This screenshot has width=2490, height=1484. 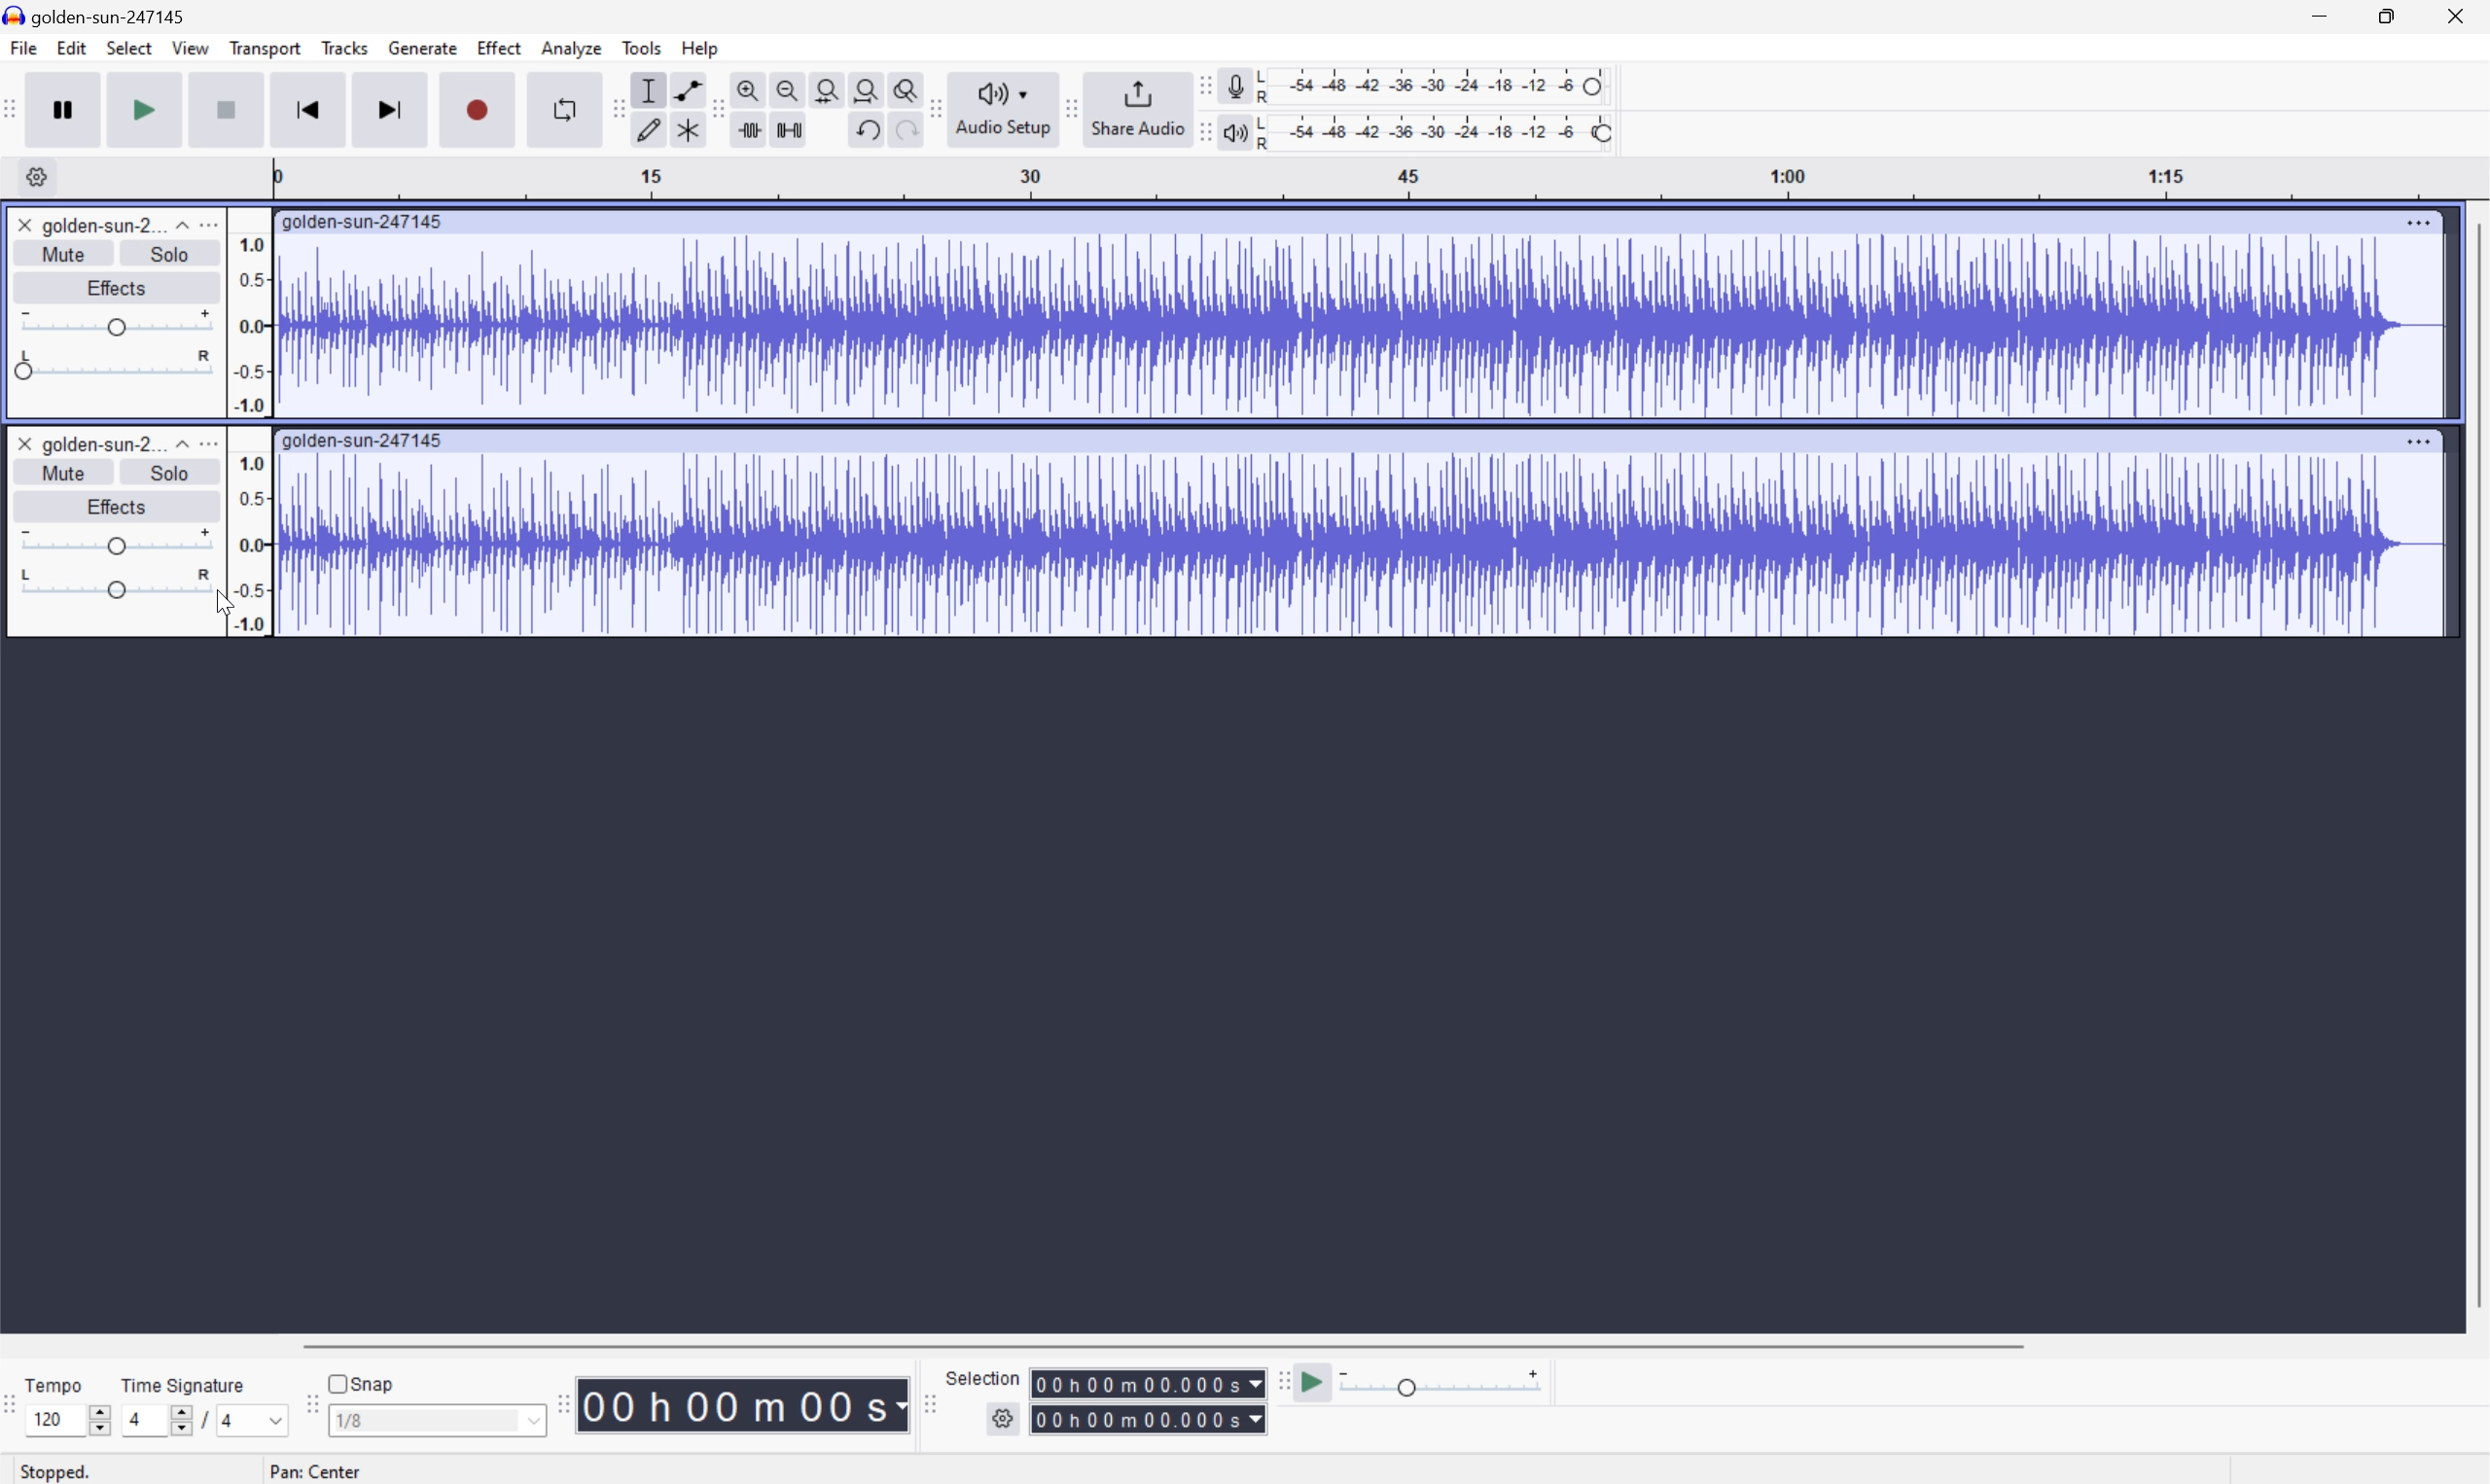 I want to click on Close, so click(x=24, y=225).